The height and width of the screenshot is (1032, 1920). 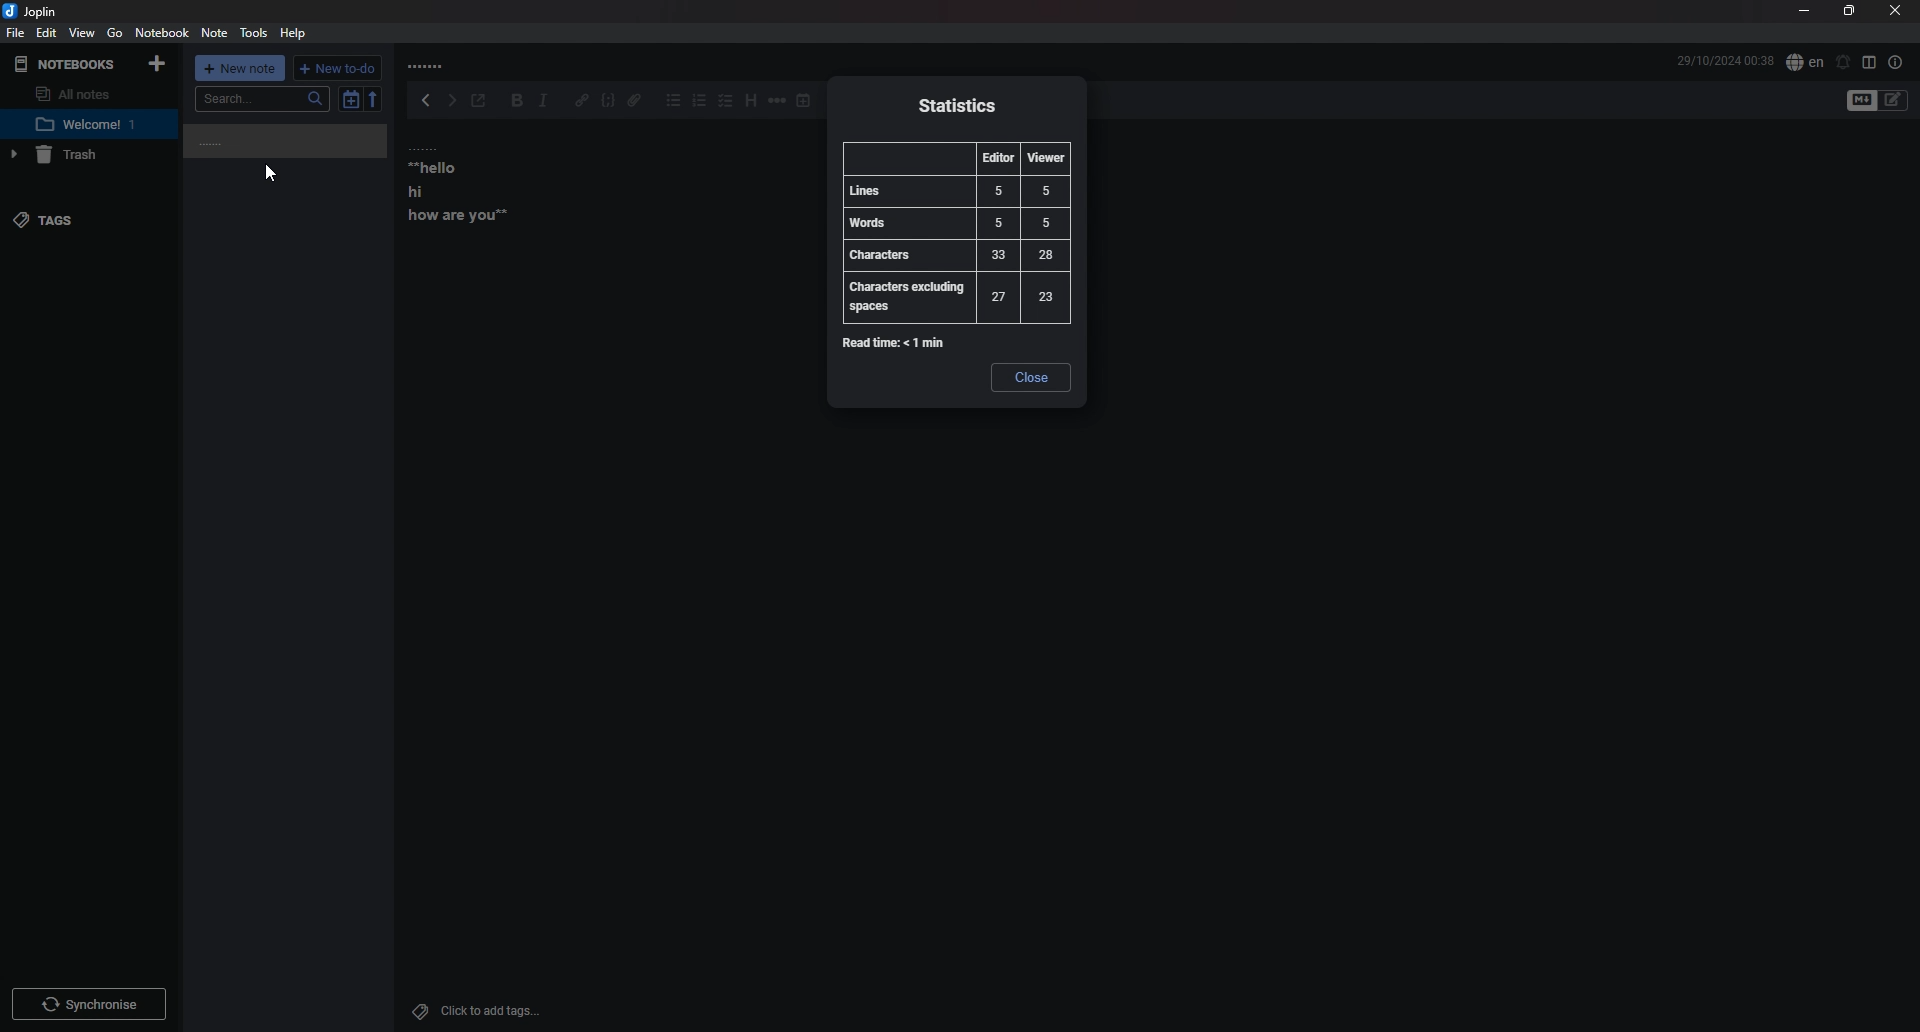 I want to click on Statistics, so click(x=956, y=107).